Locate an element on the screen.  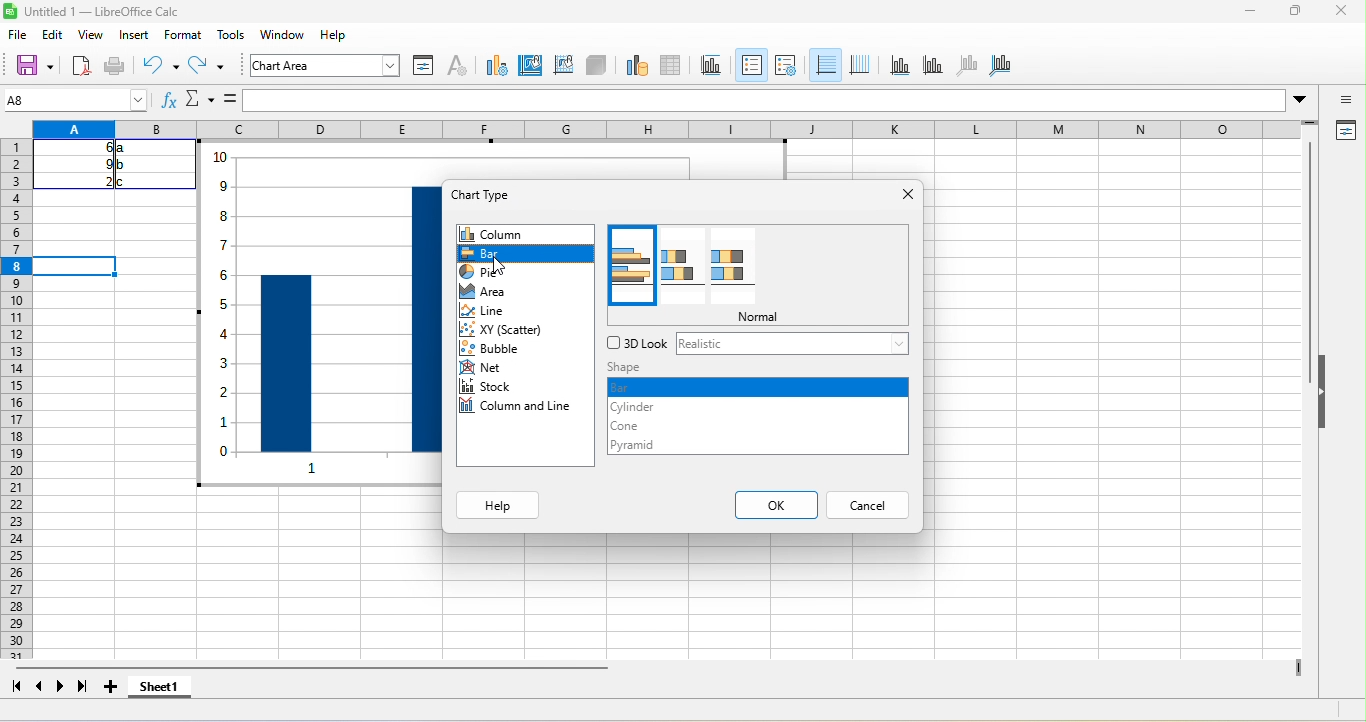
cone is located at coordinates (642, 426).